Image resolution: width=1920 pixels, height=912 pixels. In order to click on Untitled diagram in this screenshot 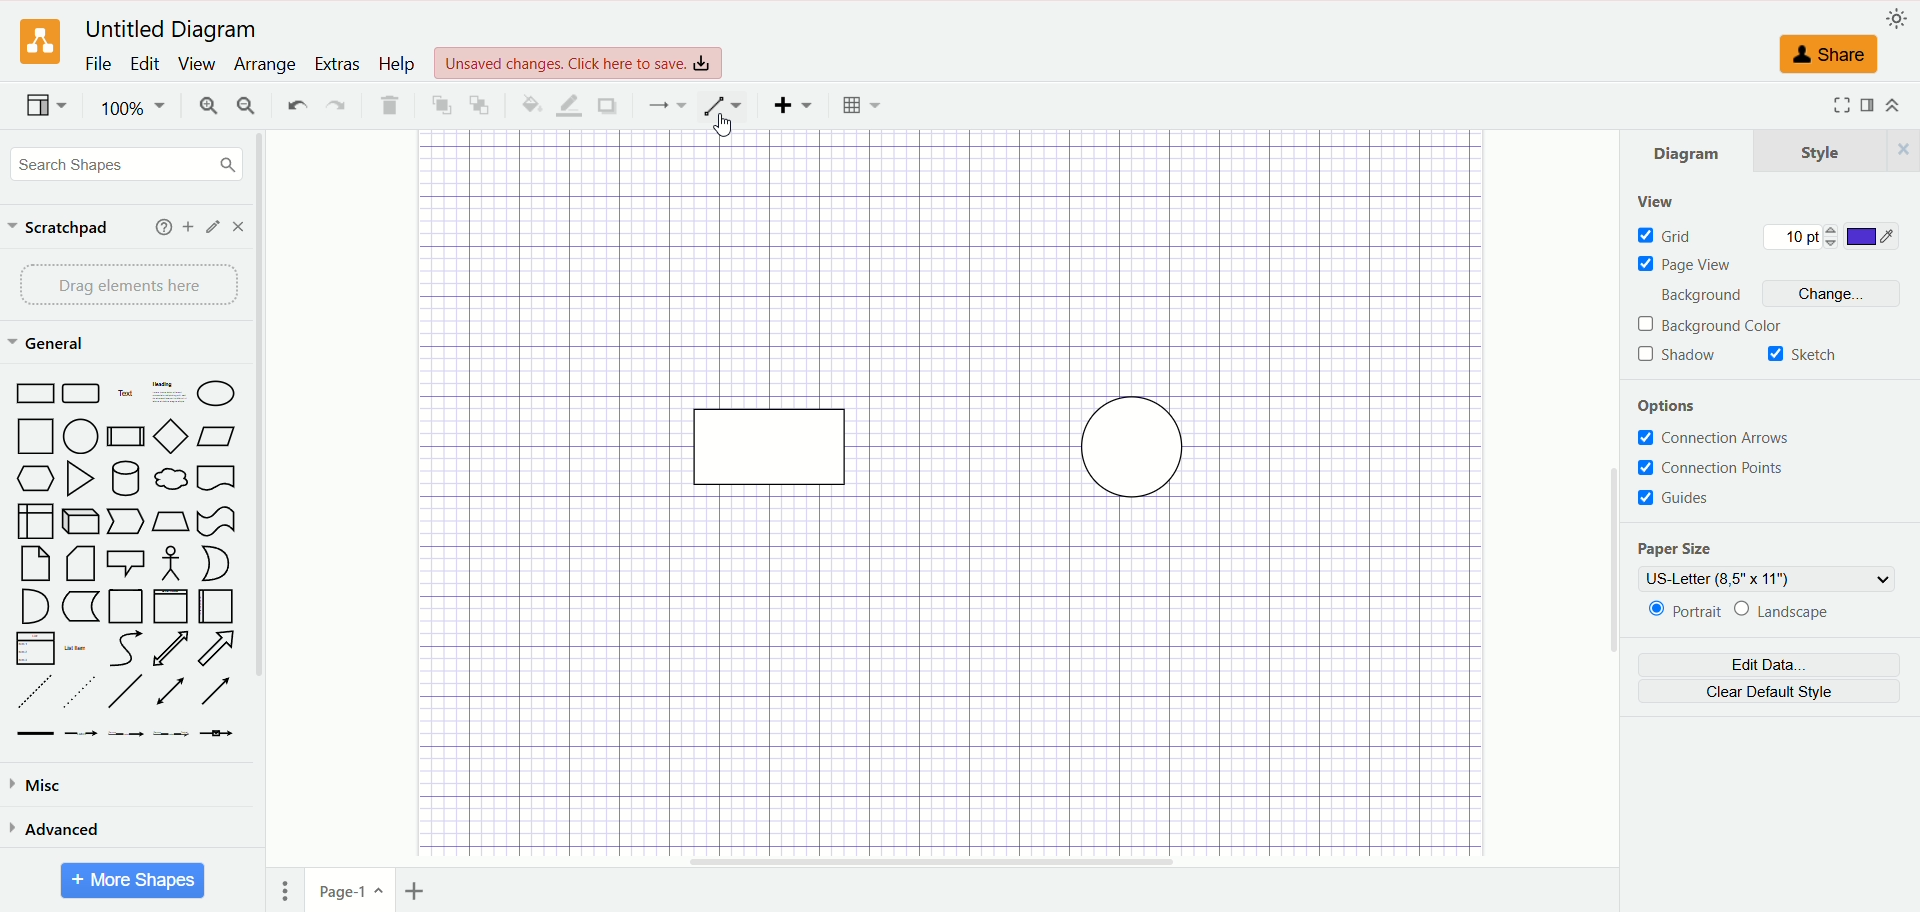, I will do `click(172, 31)`.